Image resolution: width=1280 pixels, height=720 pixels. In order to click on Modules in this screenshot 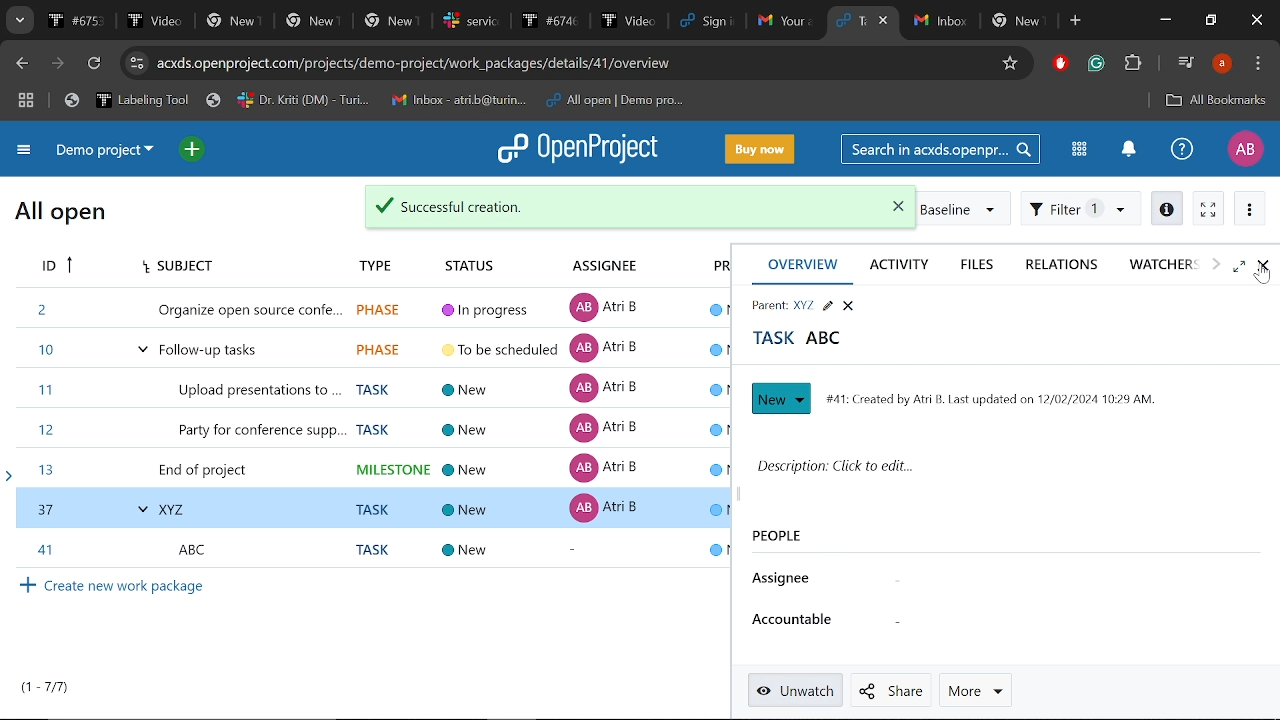, I will do `click(1079, 149)`.